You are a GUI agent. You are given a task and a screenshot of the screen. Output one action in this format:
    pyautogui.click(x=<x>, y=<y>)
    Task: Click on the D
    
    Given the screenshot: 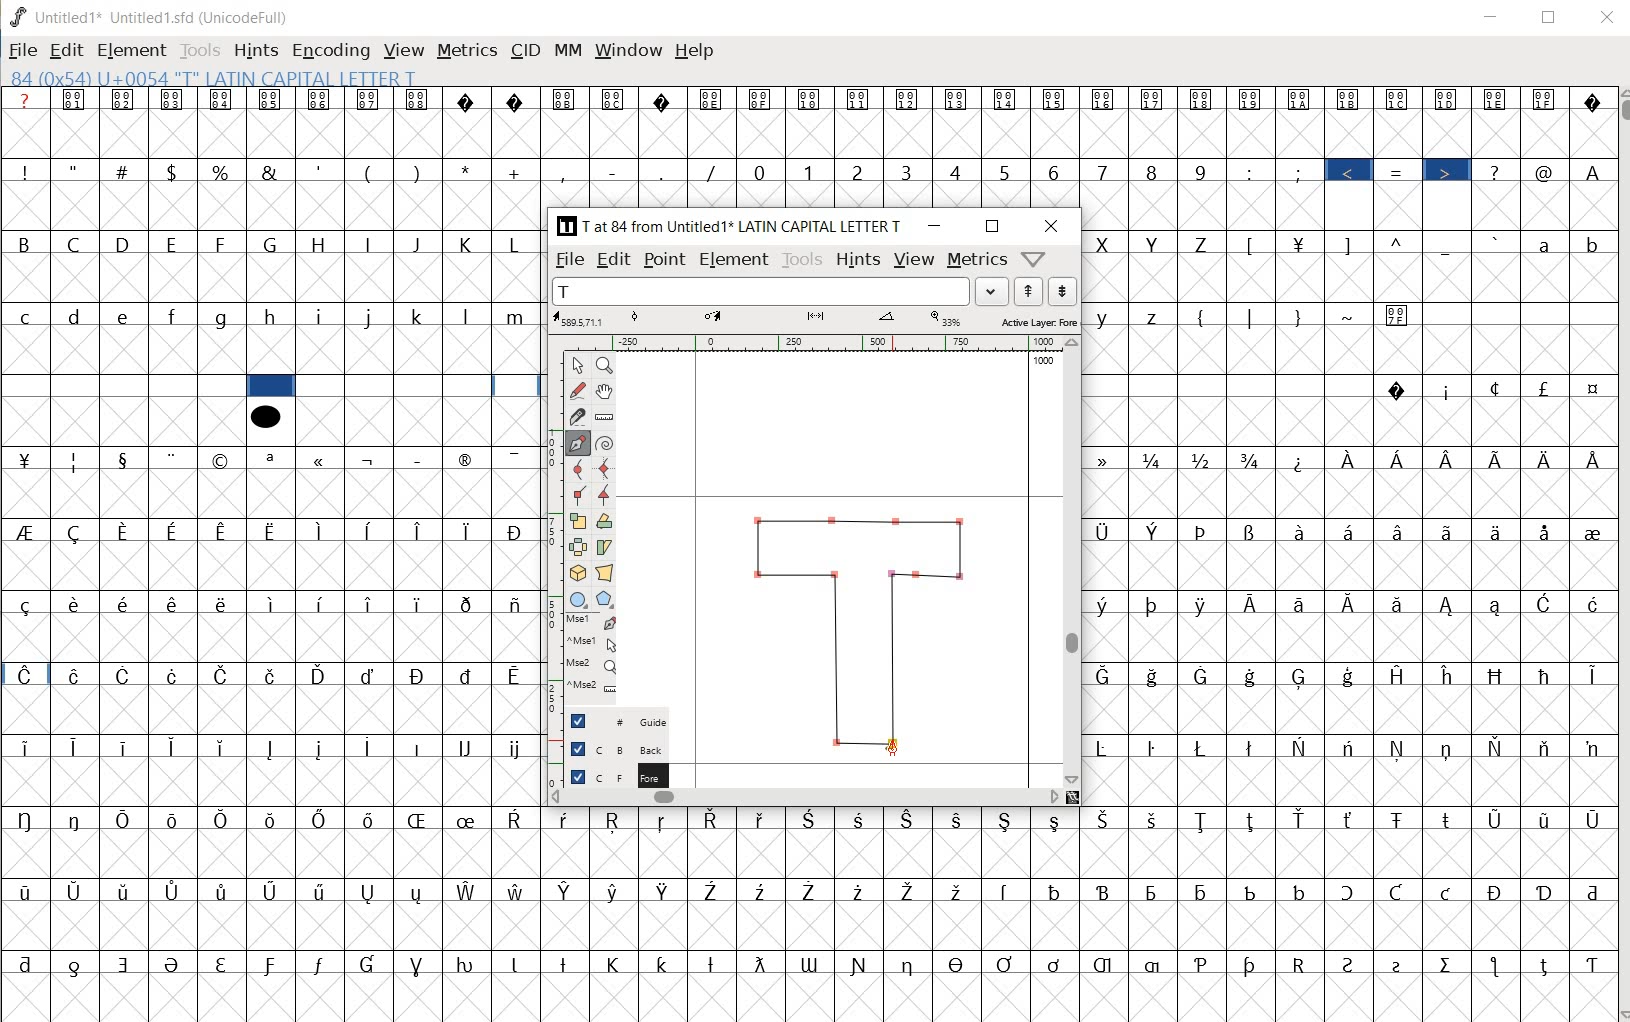 What is the action you would take?
    pyautogui.click(x=127, y=245)
    